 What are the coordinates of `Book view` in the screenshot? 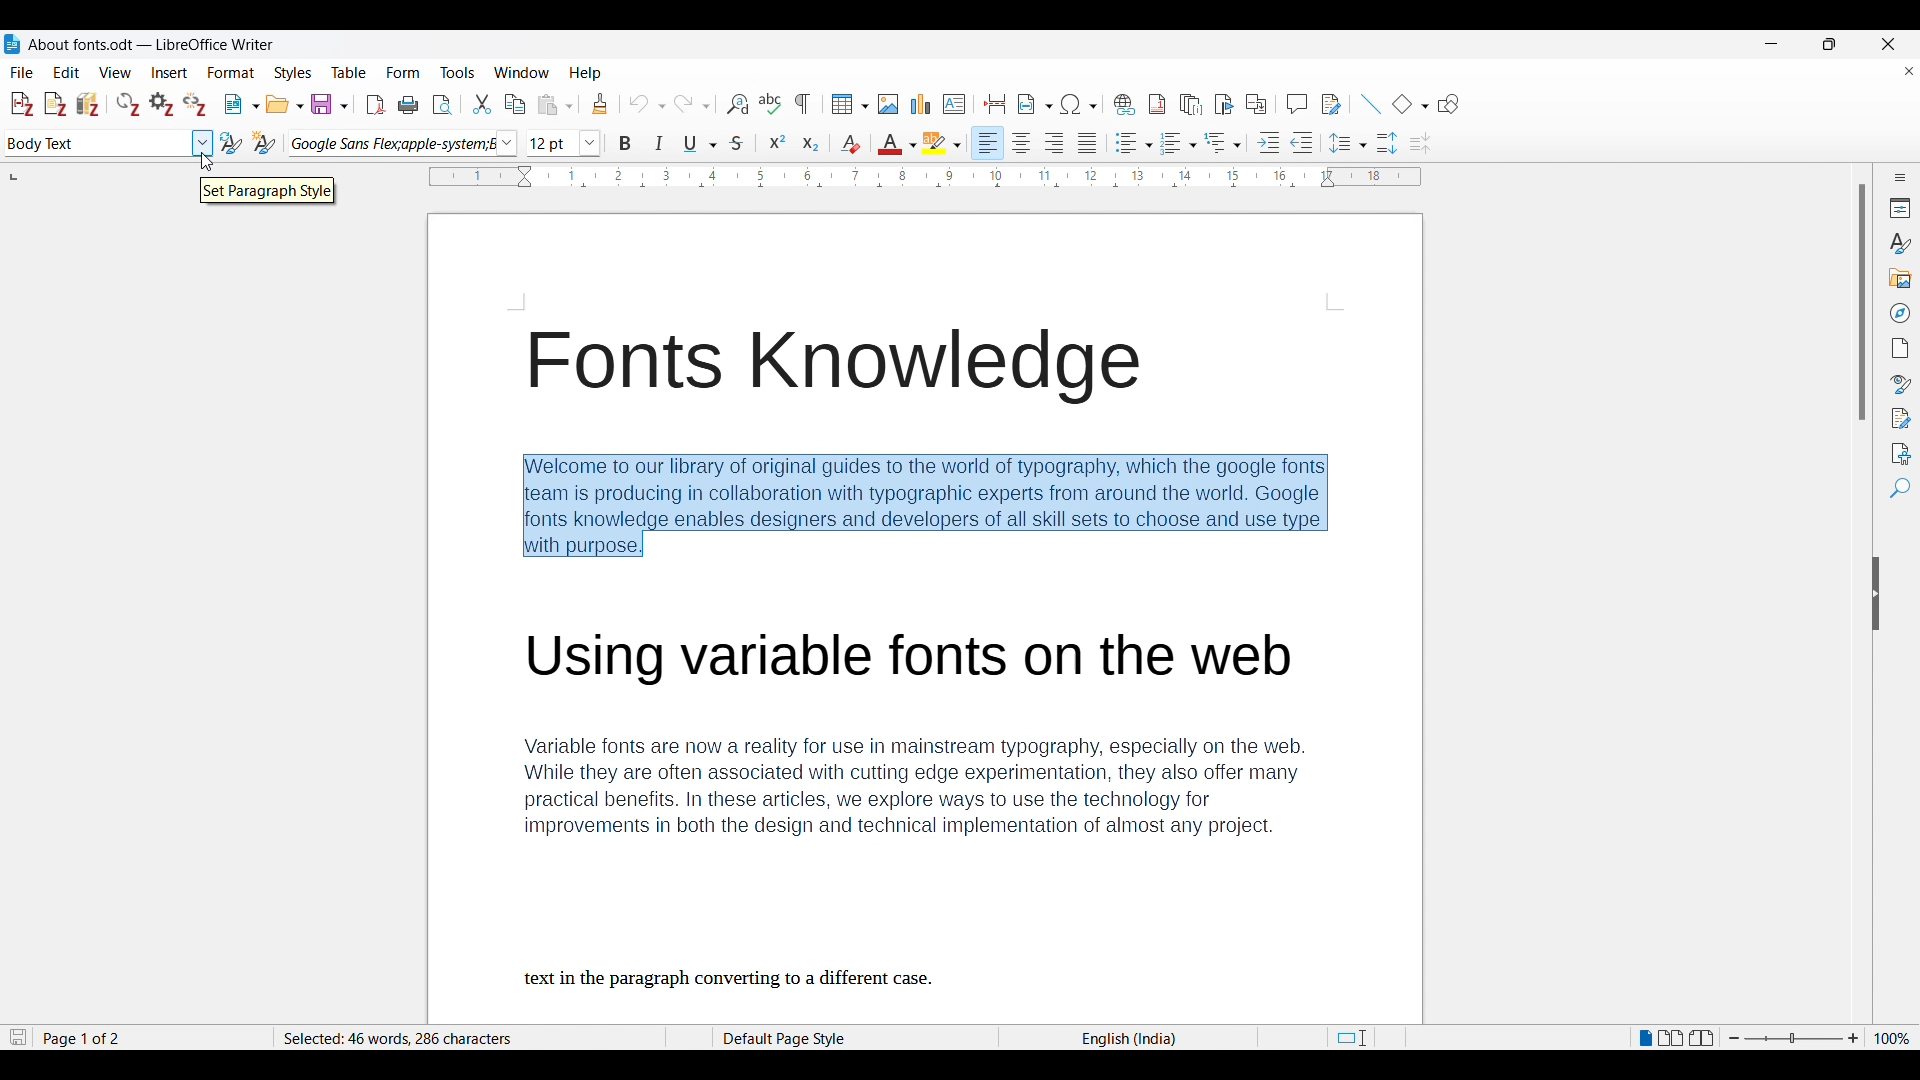 It's located at (1702, 1038).